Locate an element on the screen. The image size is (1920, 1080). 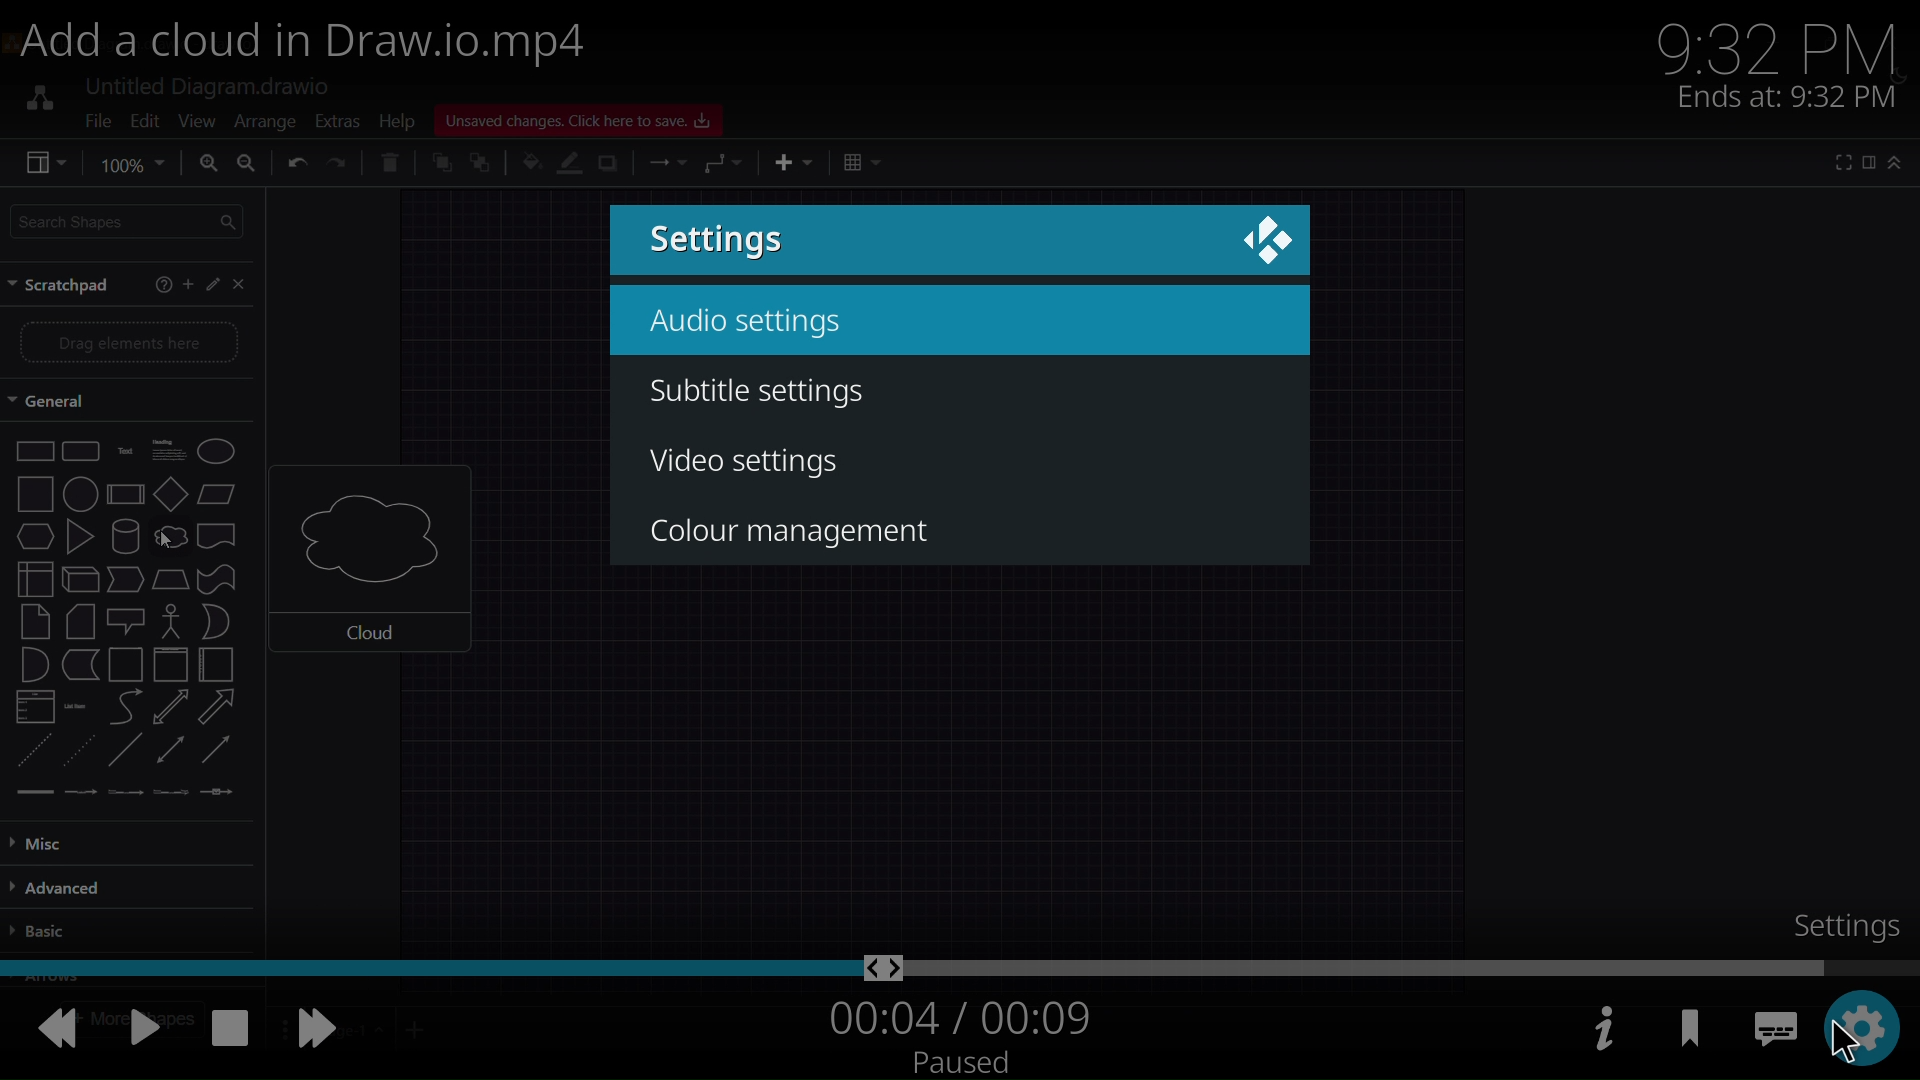
stop is located at coordinates (229, 1027).